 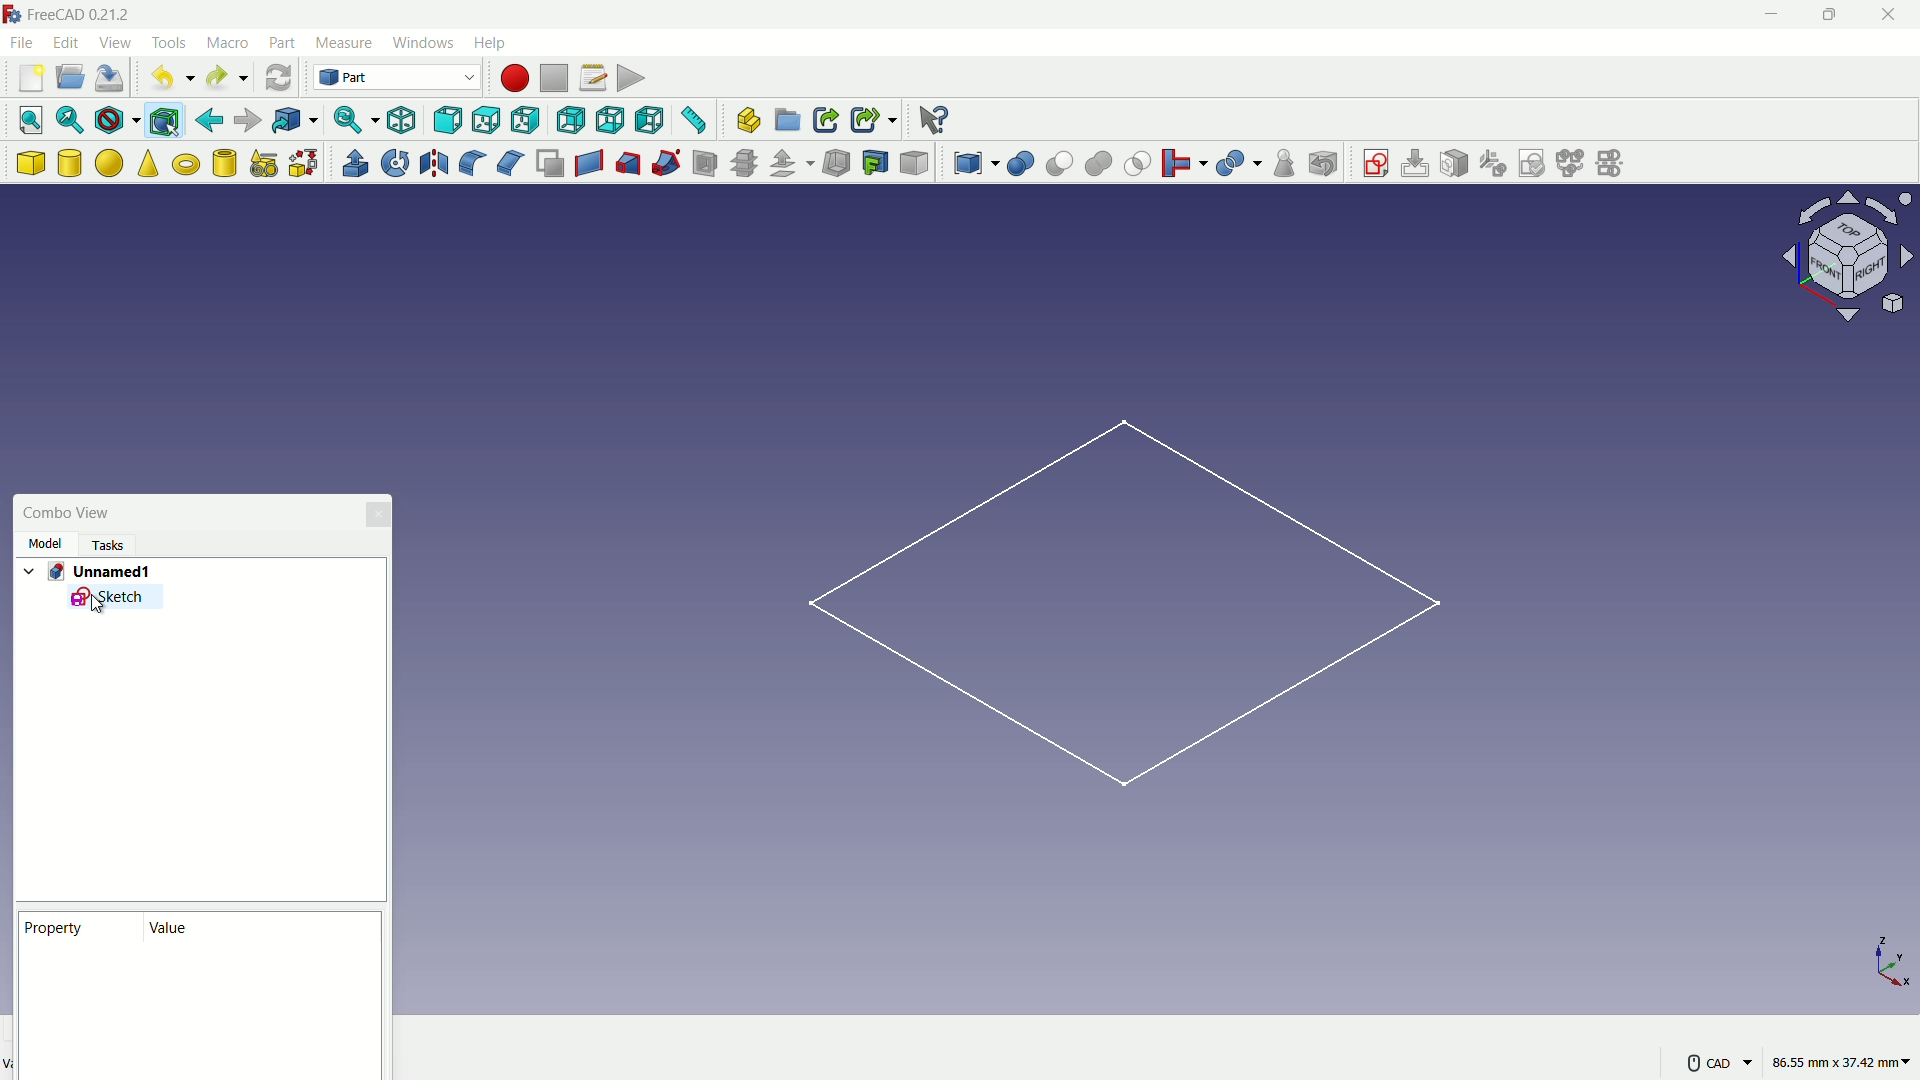 I want to click on property, so click(x=55, y=926).